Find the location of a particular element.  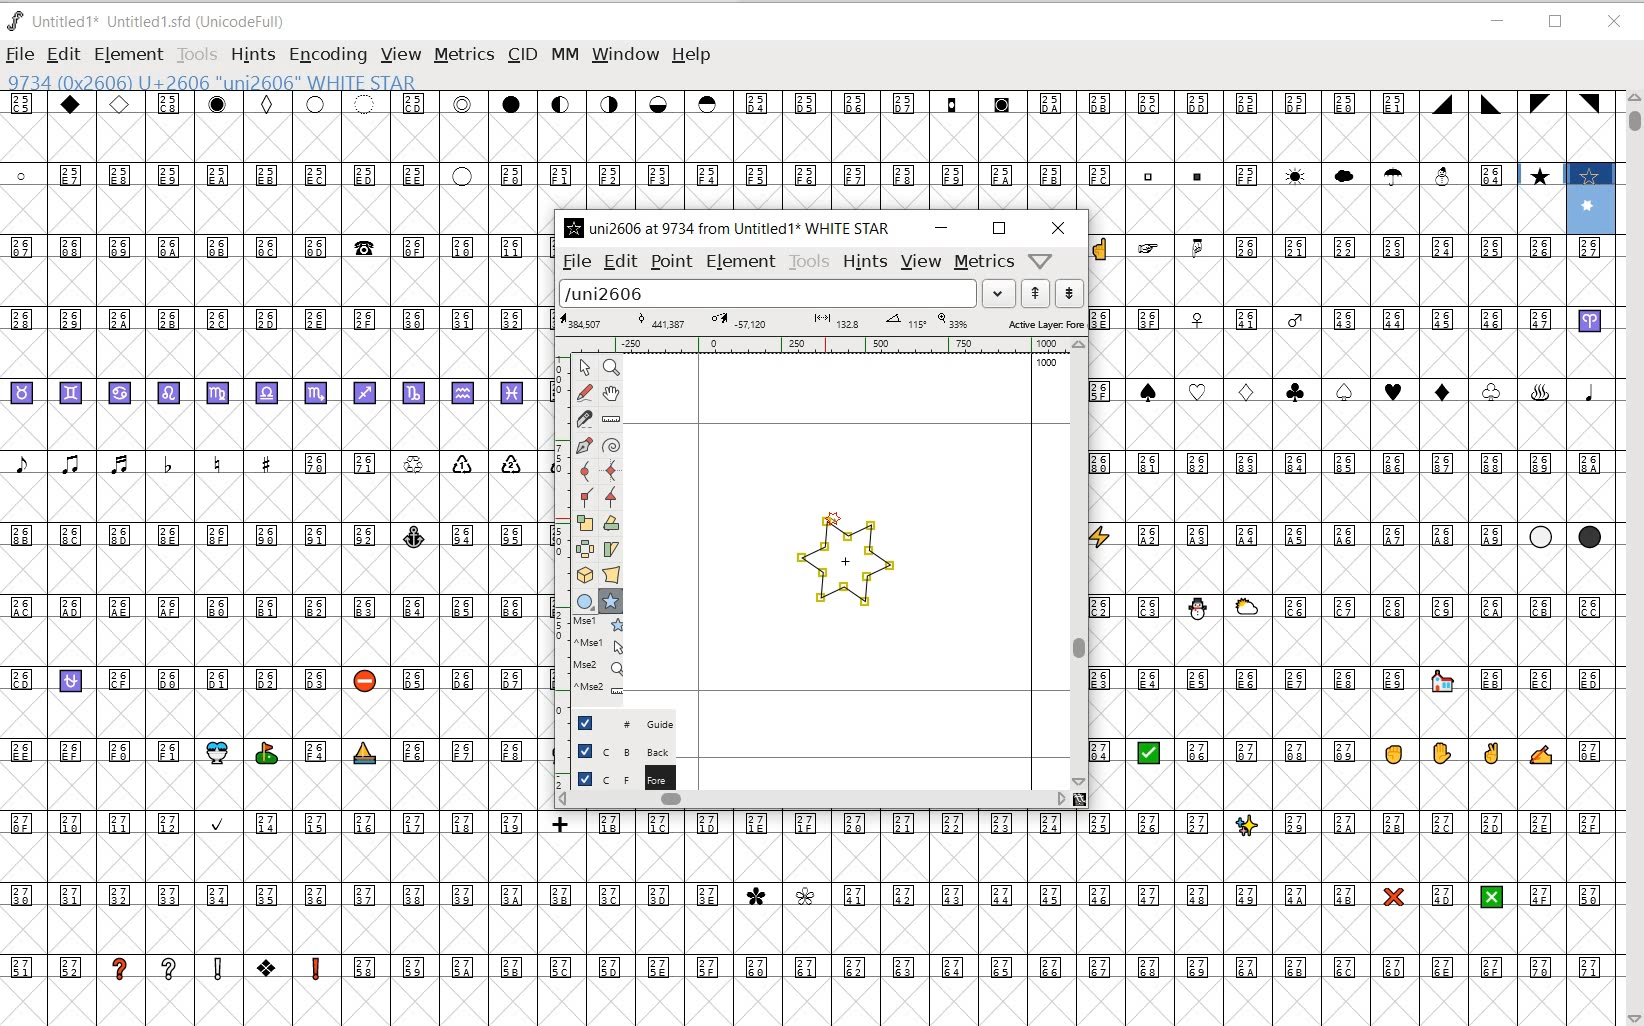

Uni2606 at 9734 from Untitled 1* WHITE STAR is located at coordinates (731, 226).